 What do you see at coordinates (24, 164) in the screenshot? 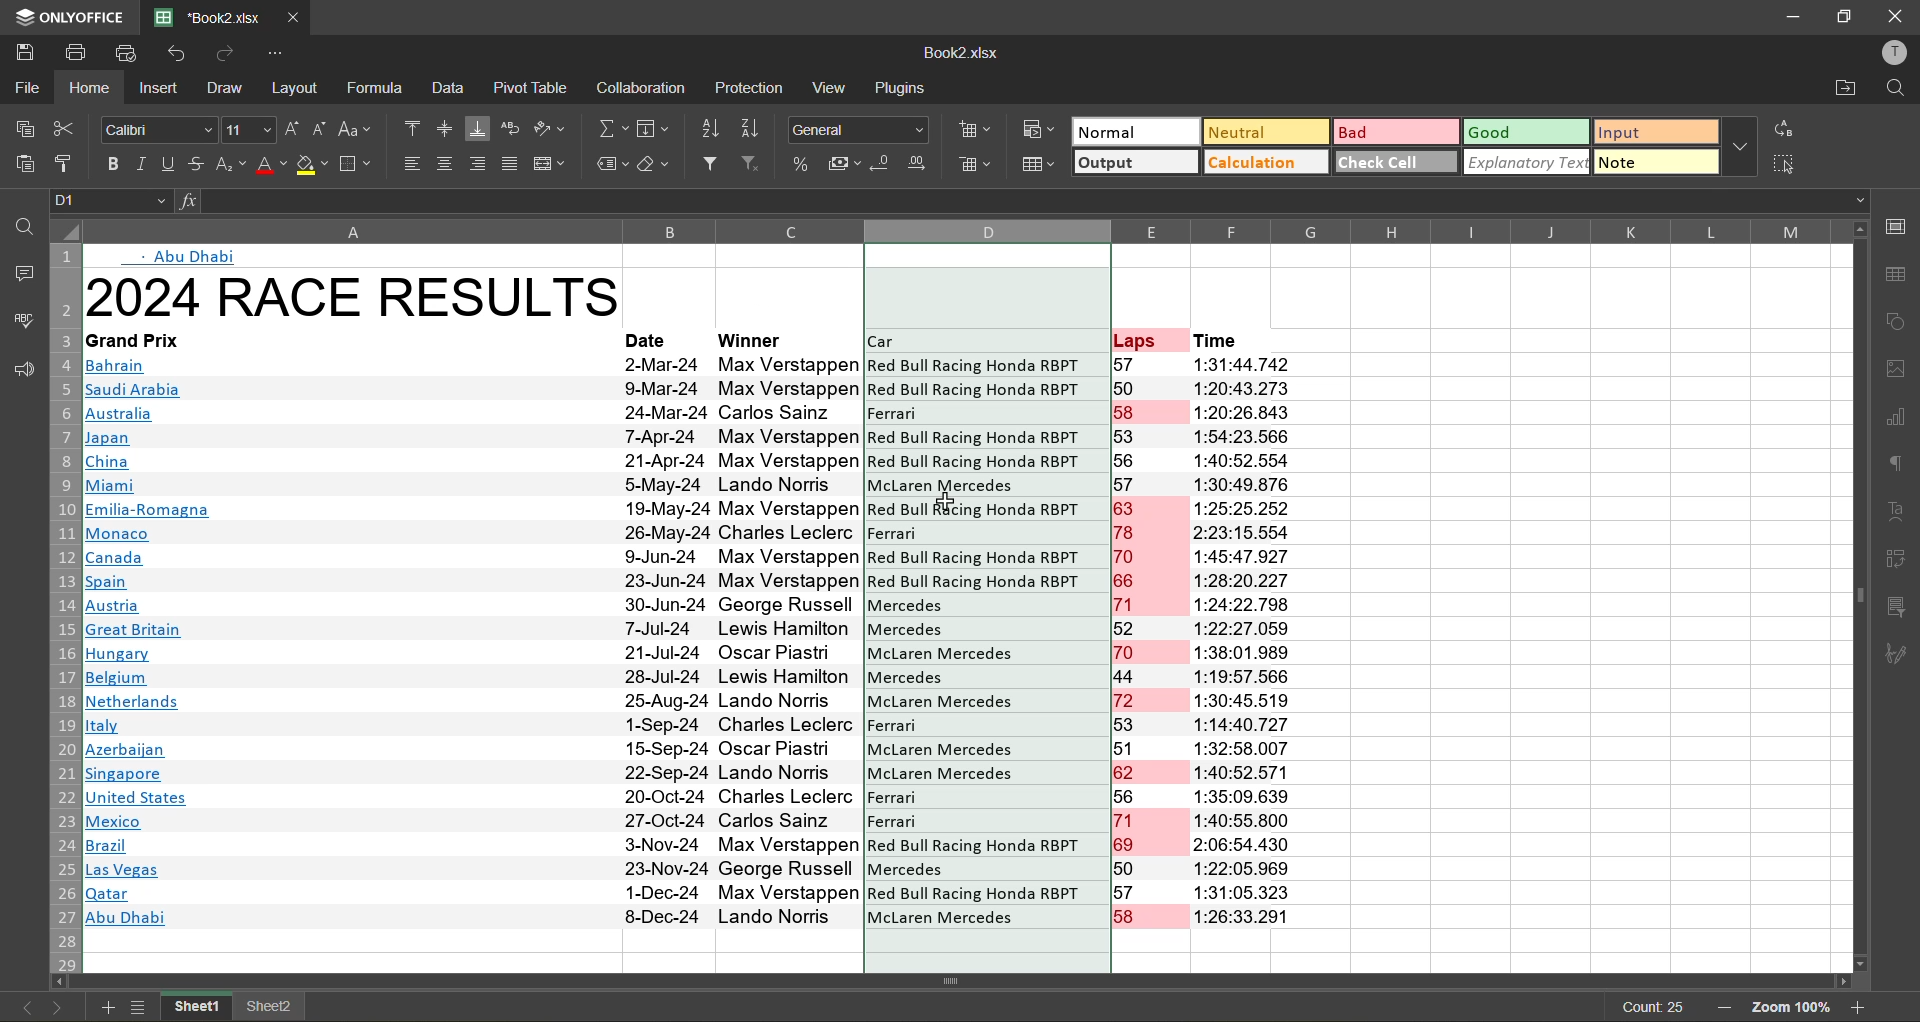
I see `paste` at bounding box center [24, 164].